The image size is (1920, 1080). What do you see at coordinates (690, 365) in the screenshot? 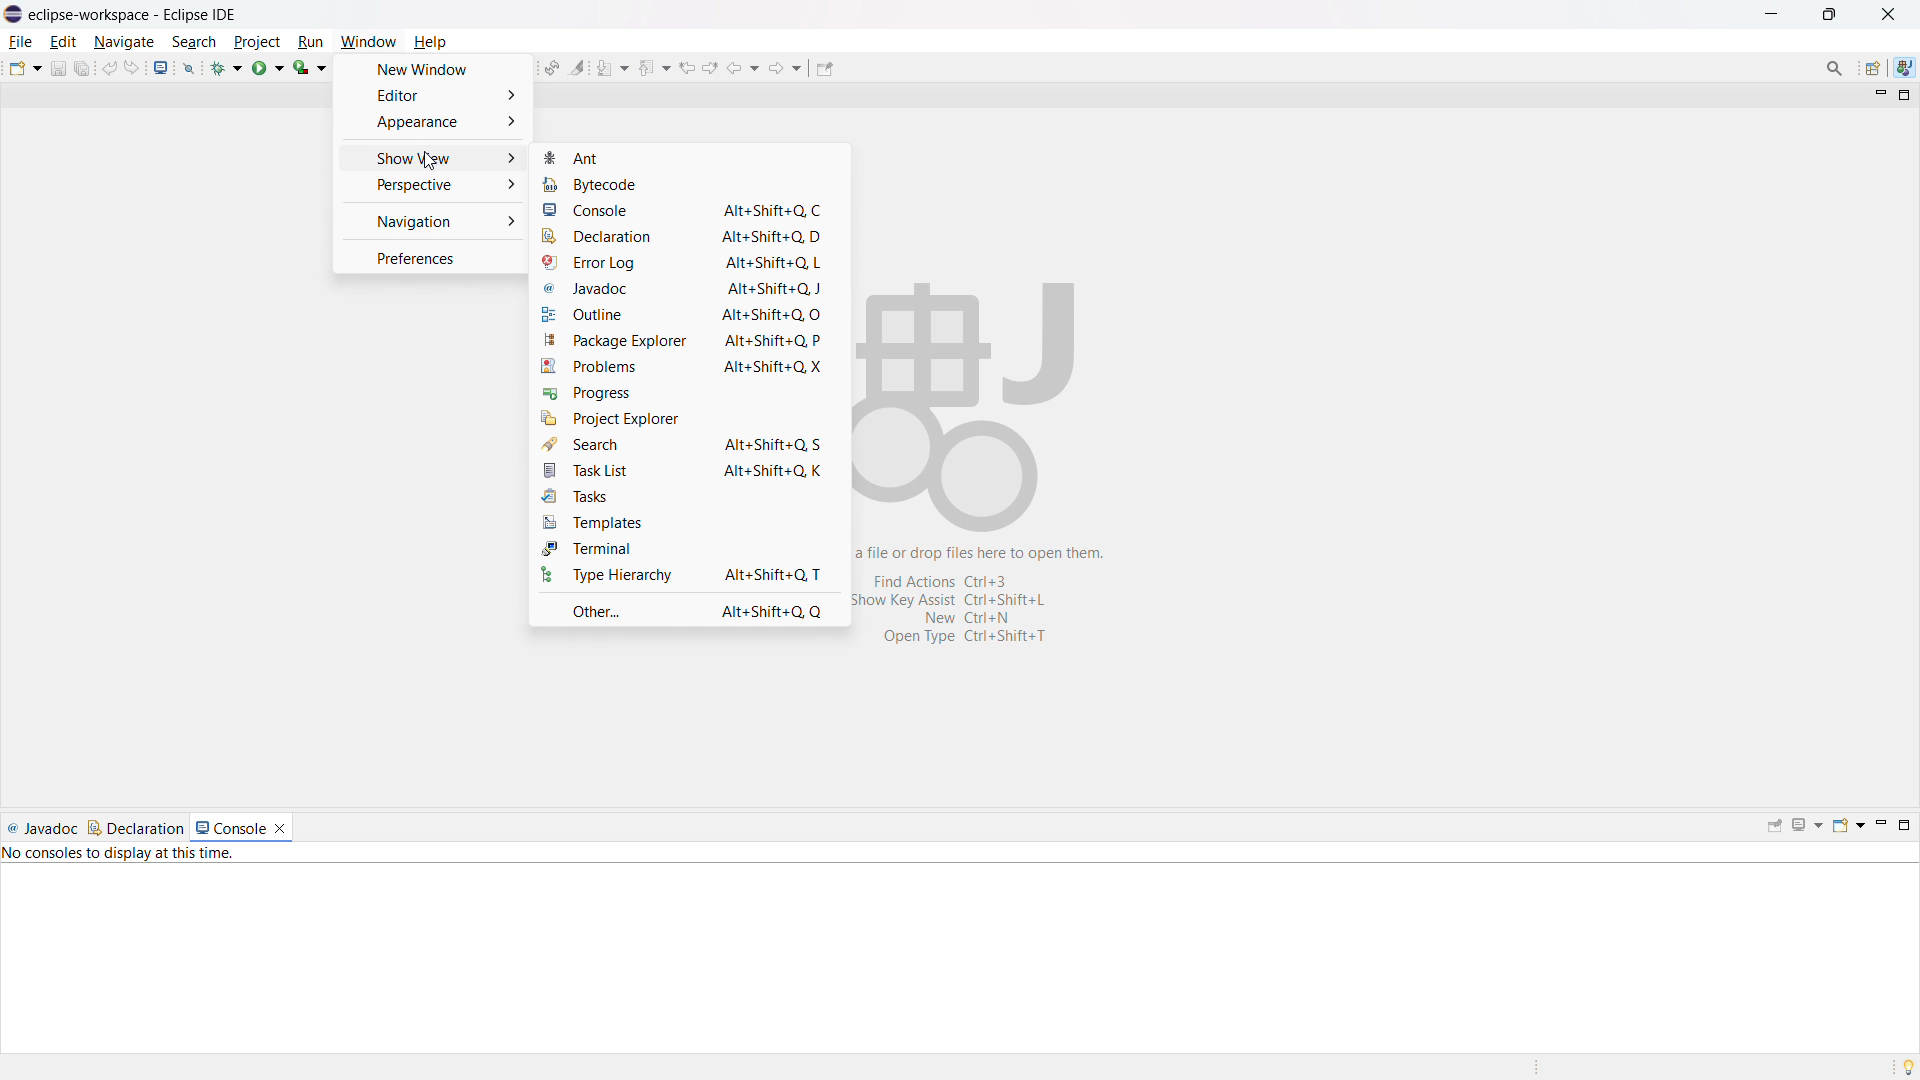
I see `problems` at bounding box center [690, 365].